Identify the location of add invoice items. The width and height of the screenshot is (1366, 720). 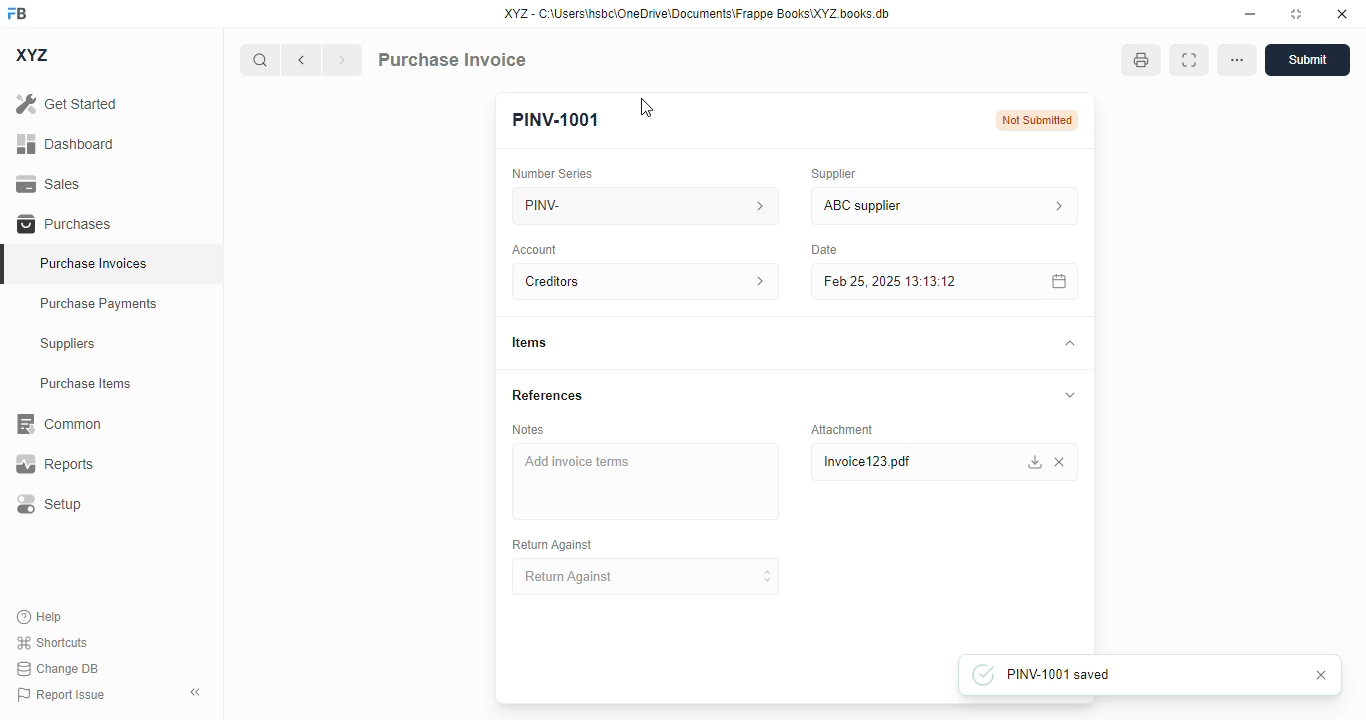
(644, 481).